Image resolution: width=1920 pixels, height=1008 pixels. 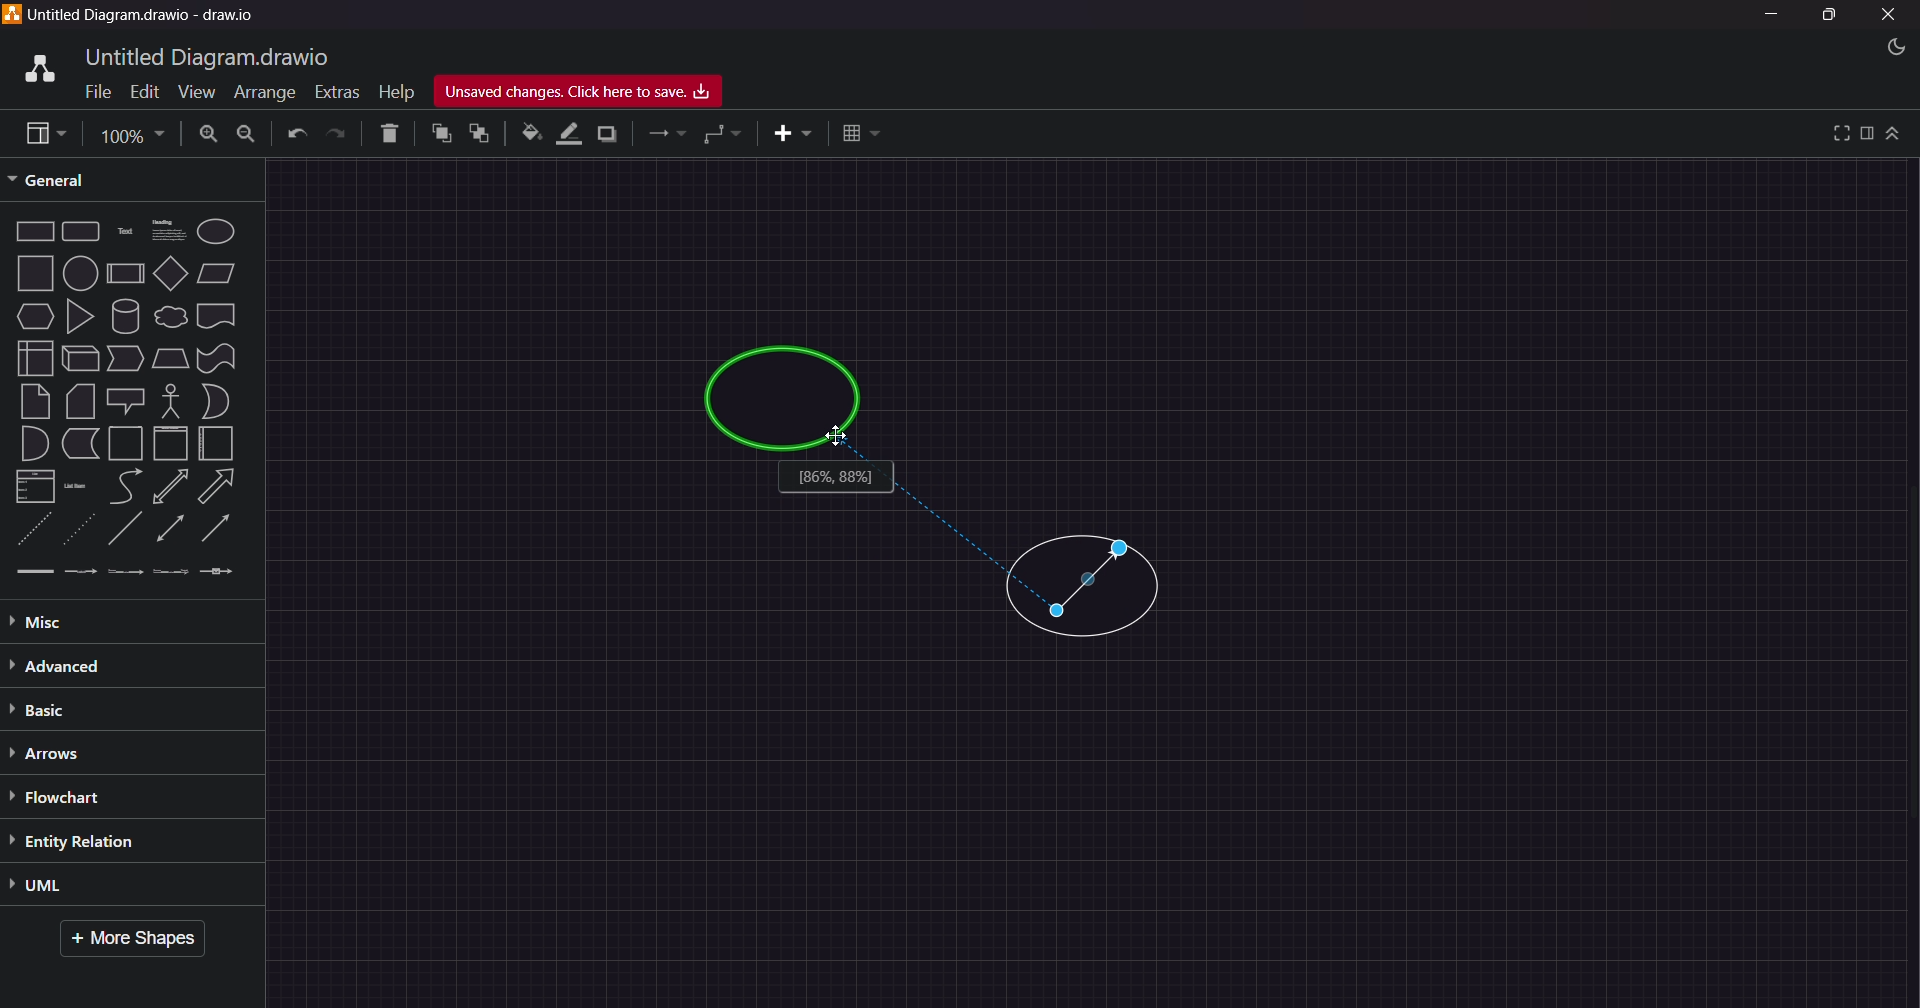 I want to click on collapse/expand, so click(x=1895, y=134).